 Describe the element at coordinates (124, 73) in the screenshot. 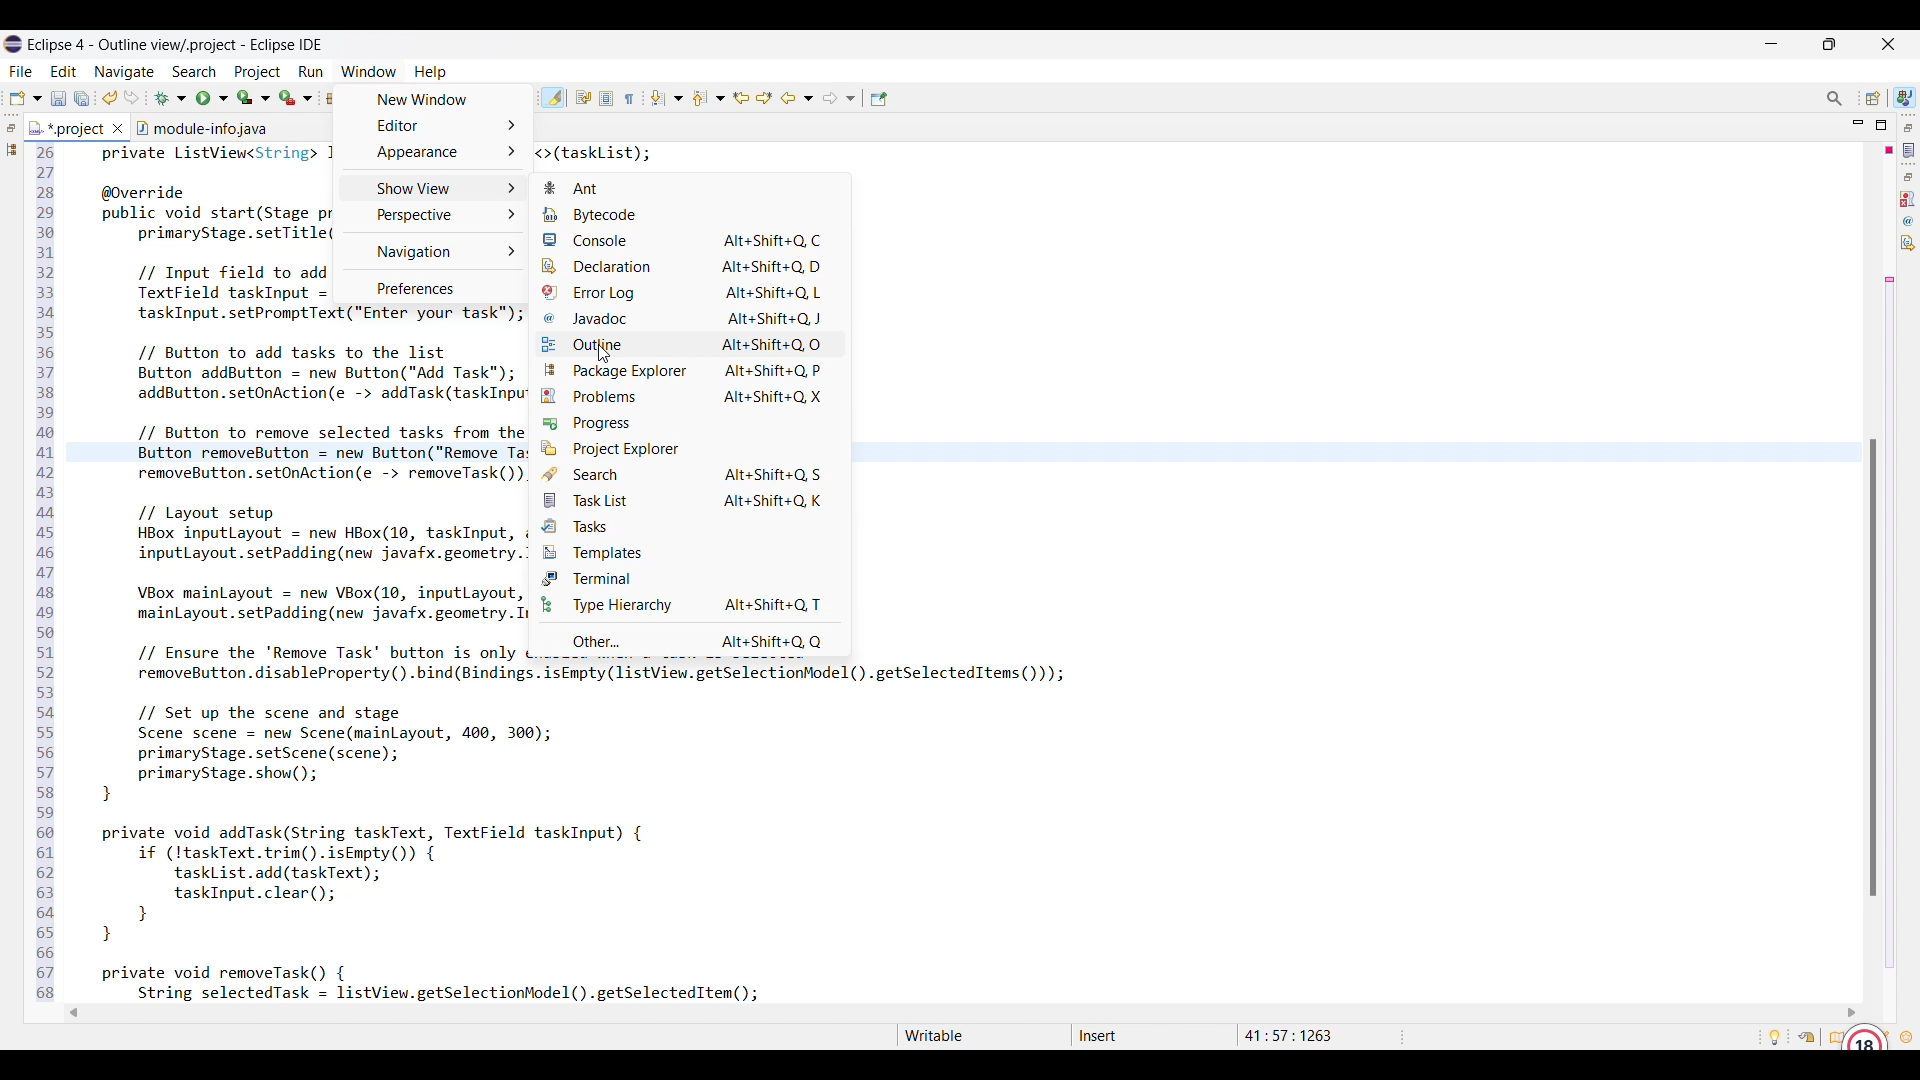

I see `Navigate menu` at that location.